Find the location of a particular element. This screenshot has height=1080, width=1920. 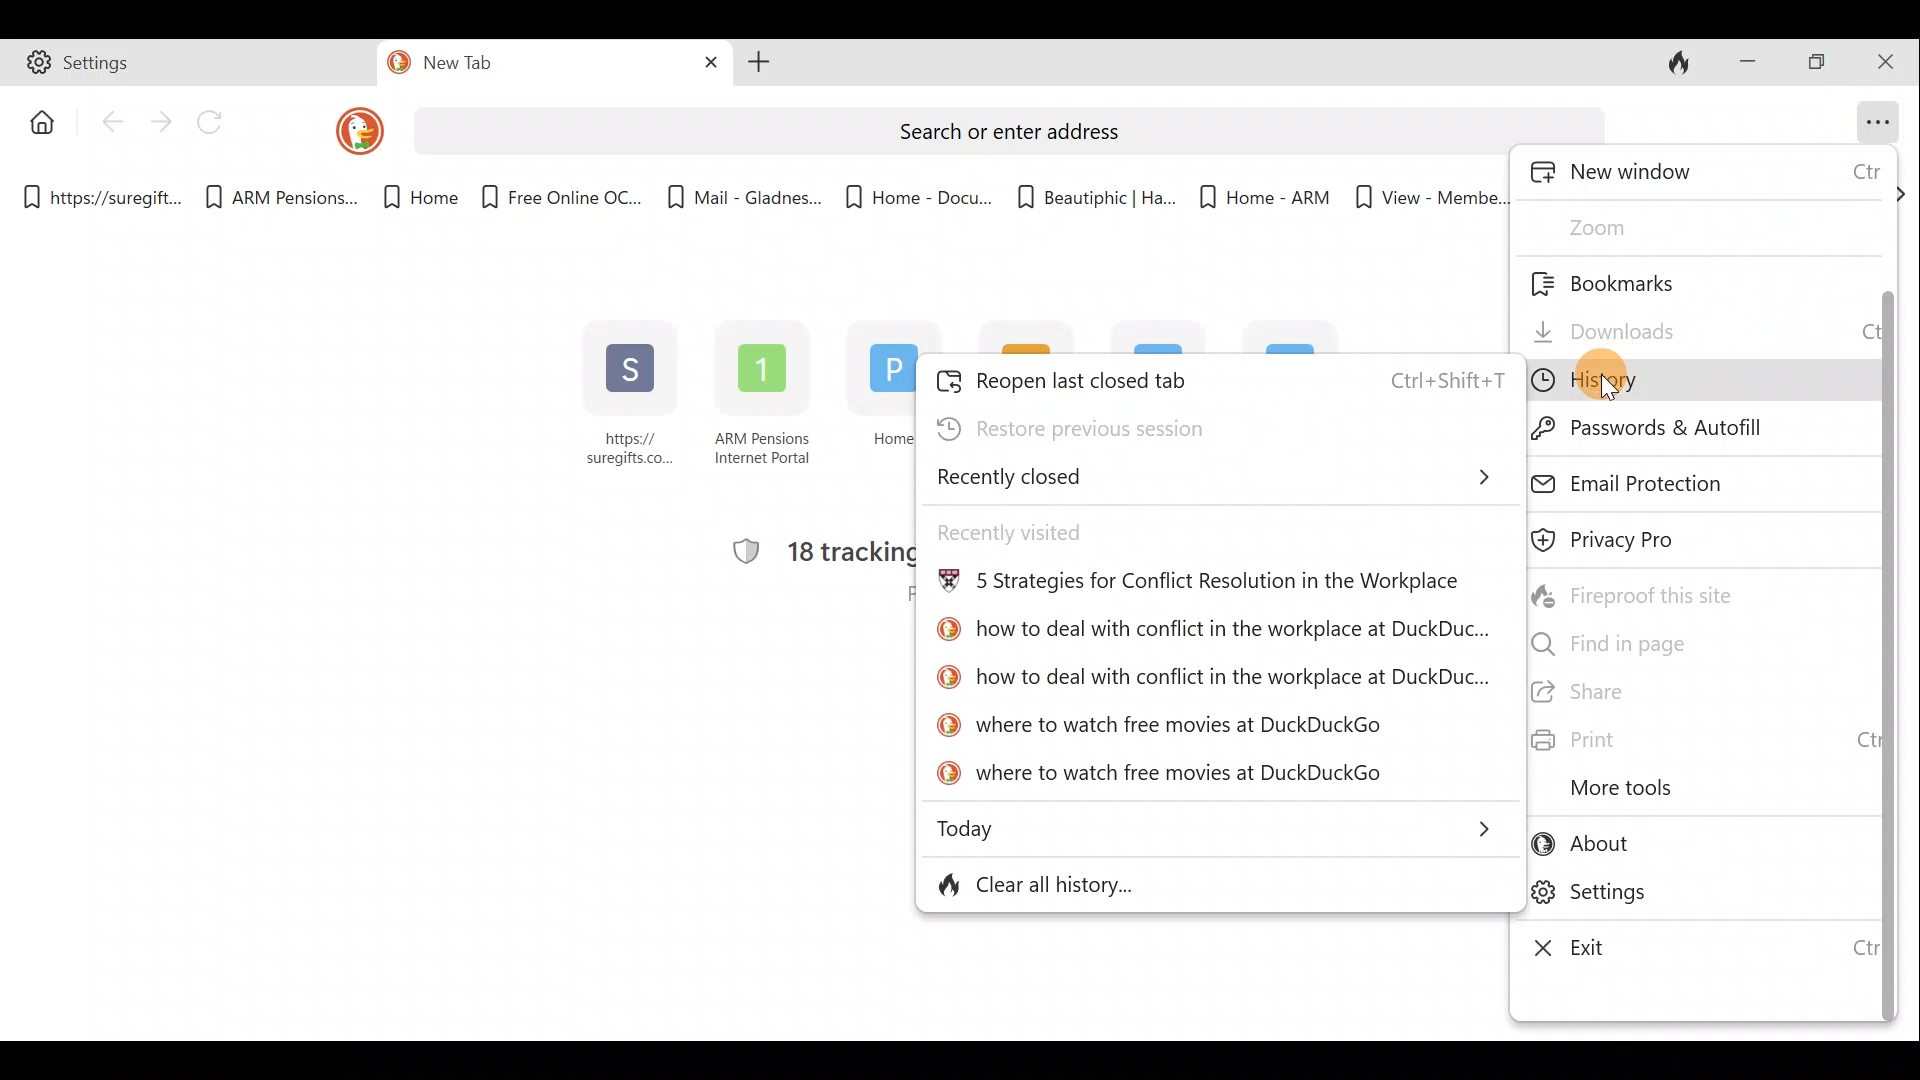

About is located at coordinates (1690, 848).